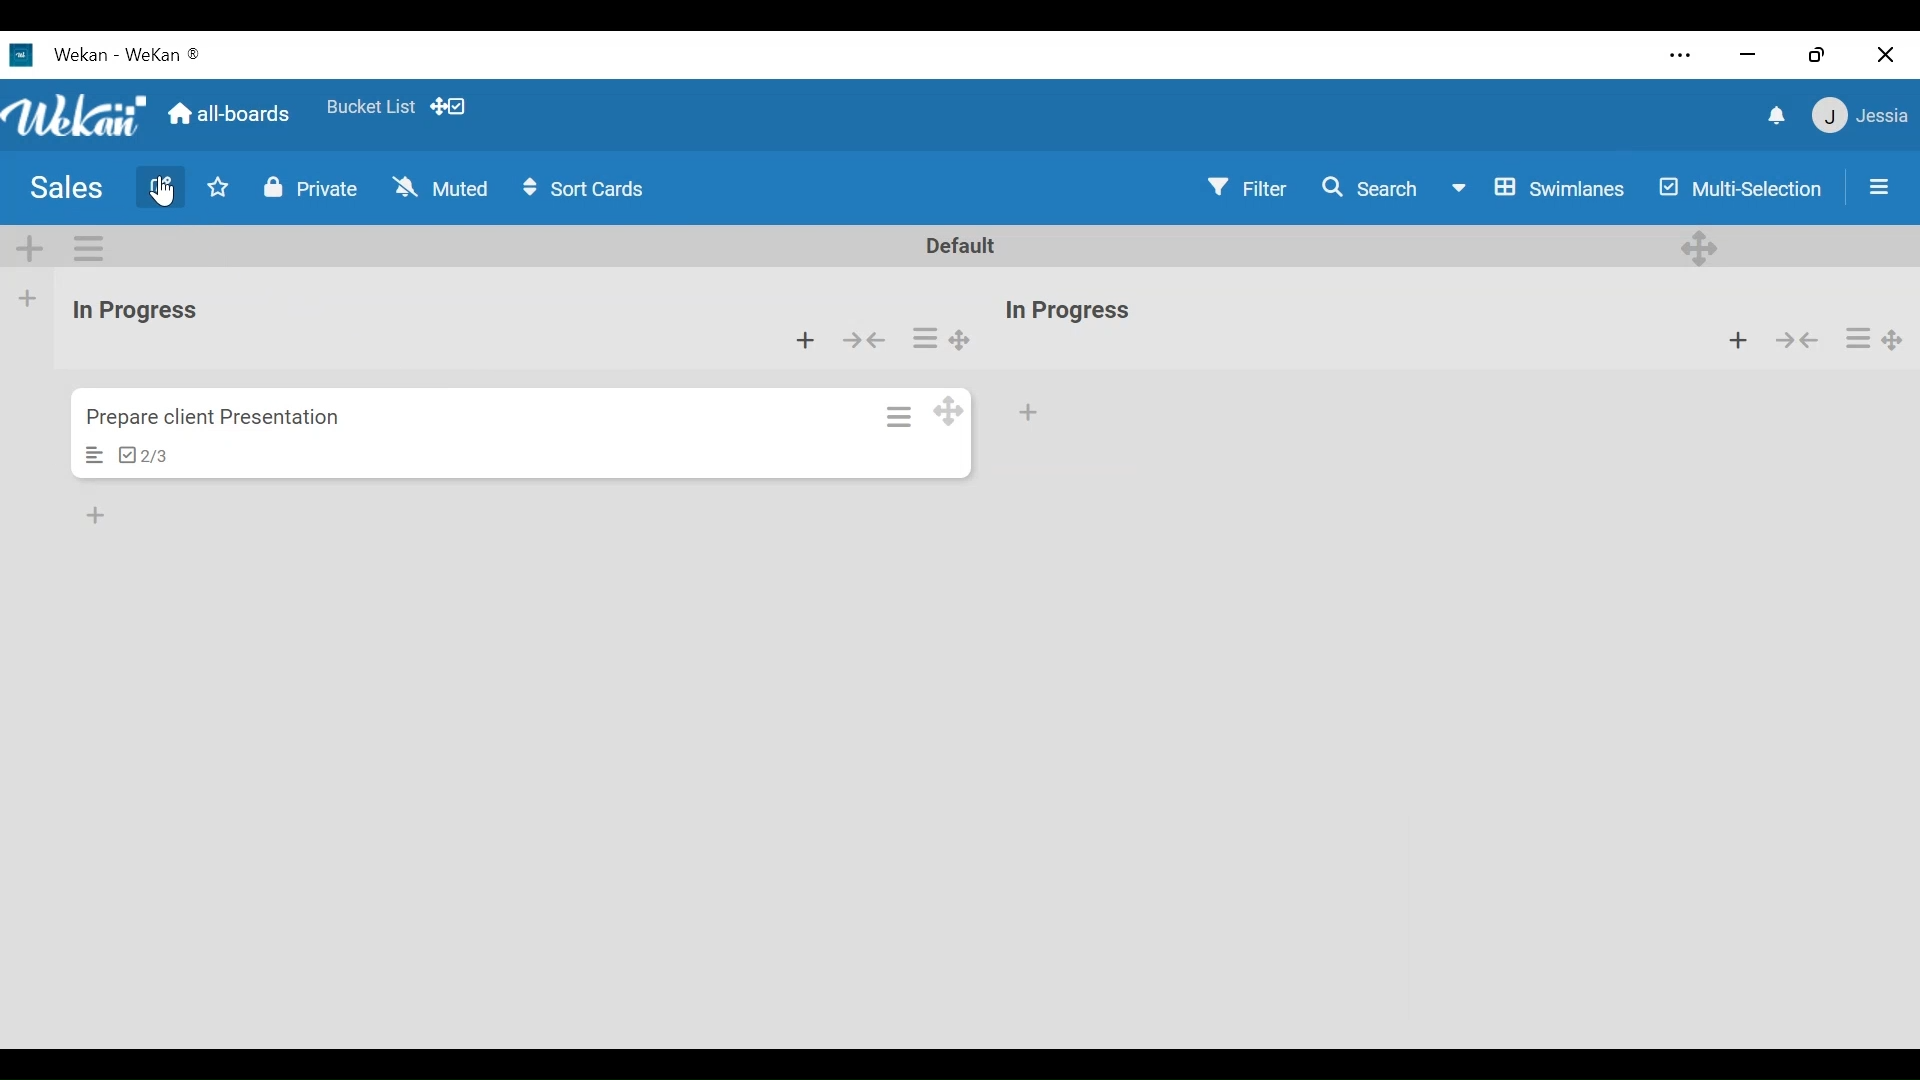 The image size is (1920, 1080). I want to click on List actions, so click(925, 336).